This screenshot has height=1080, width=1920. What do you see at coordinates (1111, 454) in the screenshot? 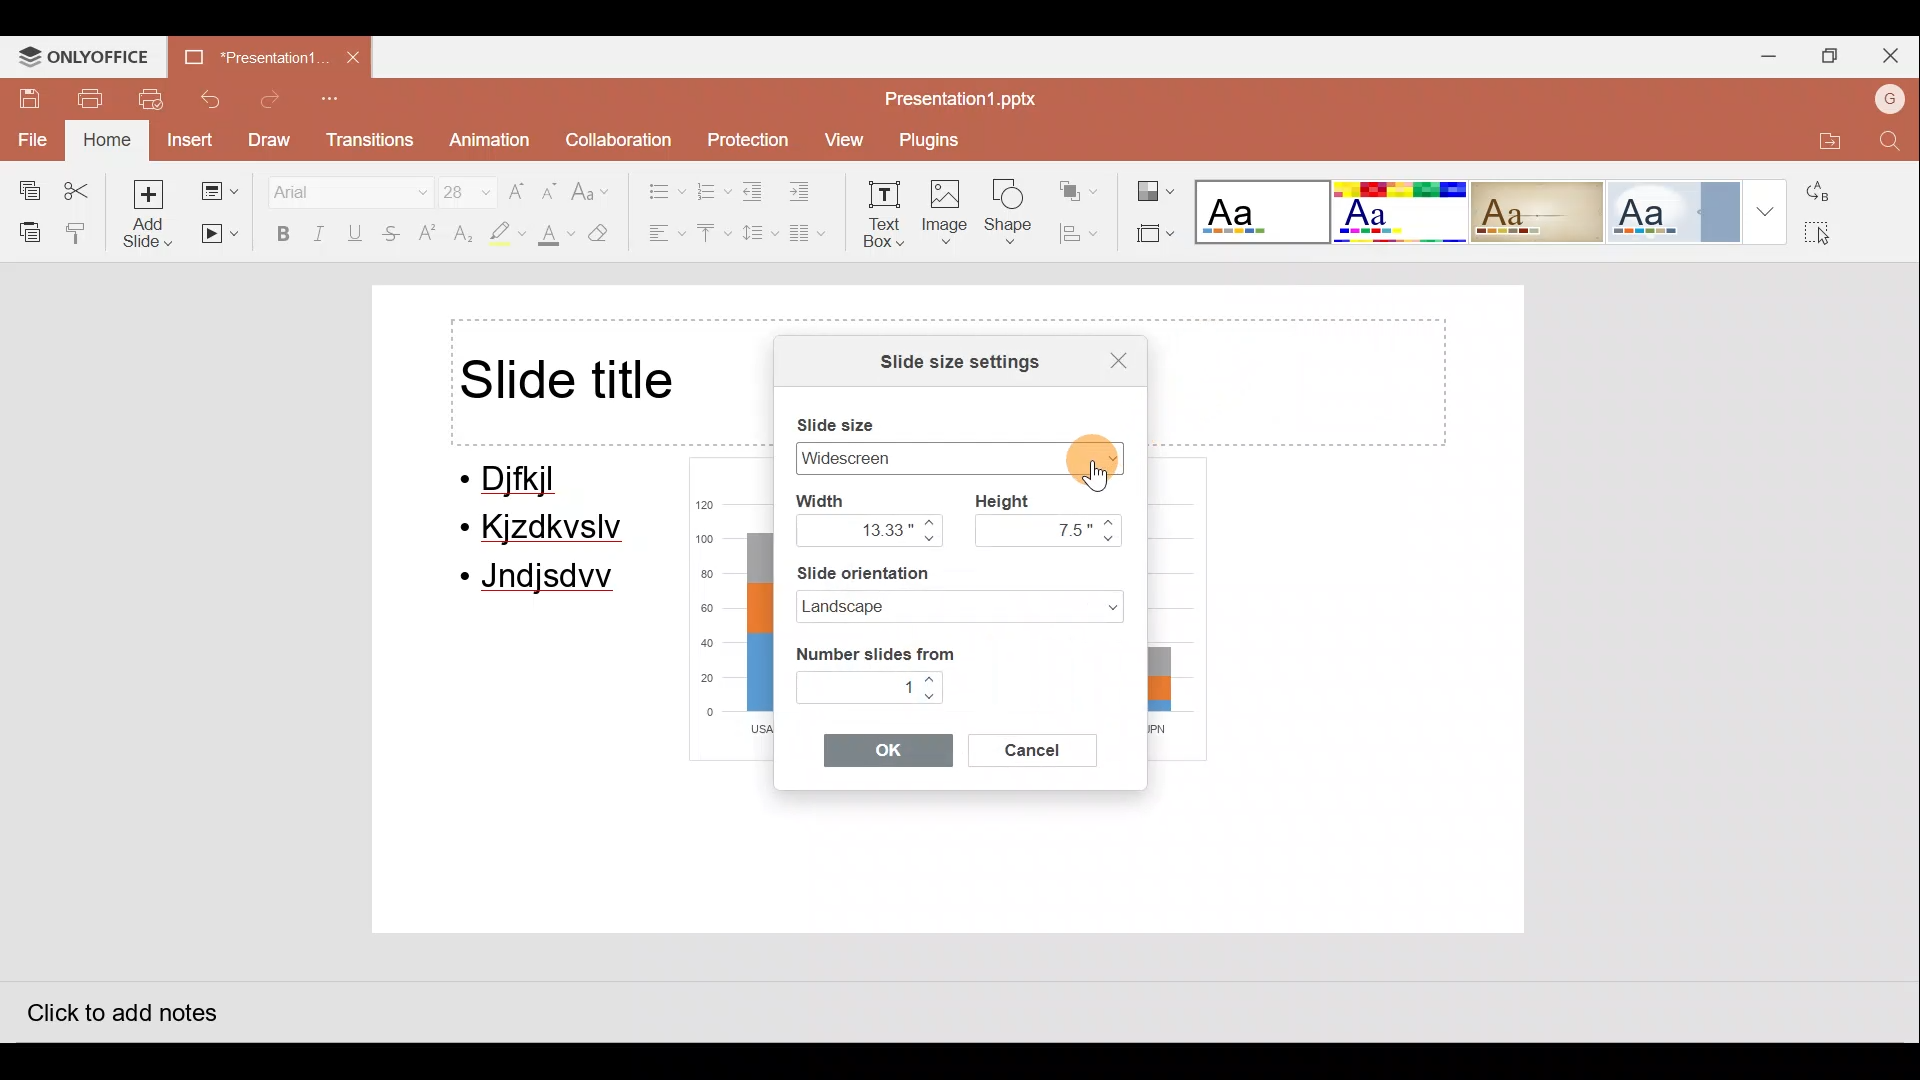
I see `Cursor on slide size drop down` at bounding box center [1111, 454].